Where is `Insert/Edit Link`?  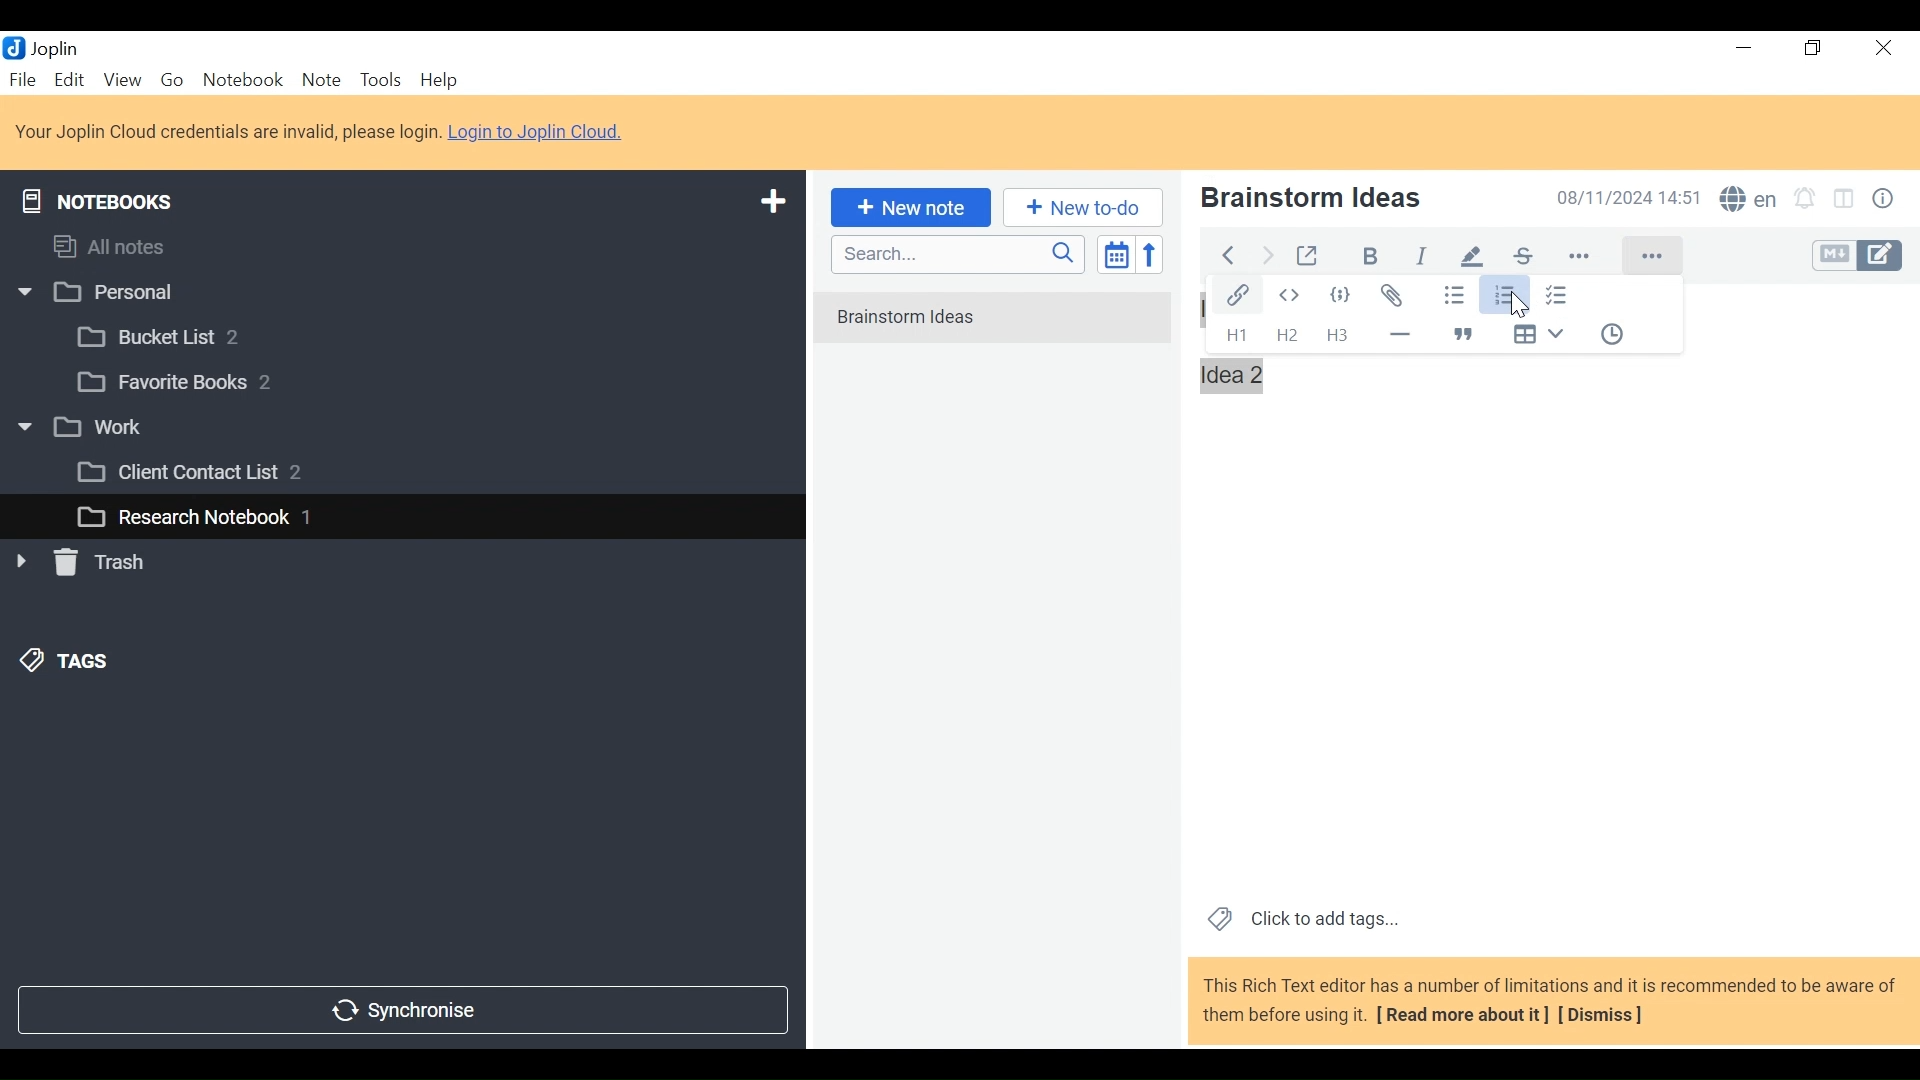
Insert/Edit Link is located at coordinates (1240, 295).